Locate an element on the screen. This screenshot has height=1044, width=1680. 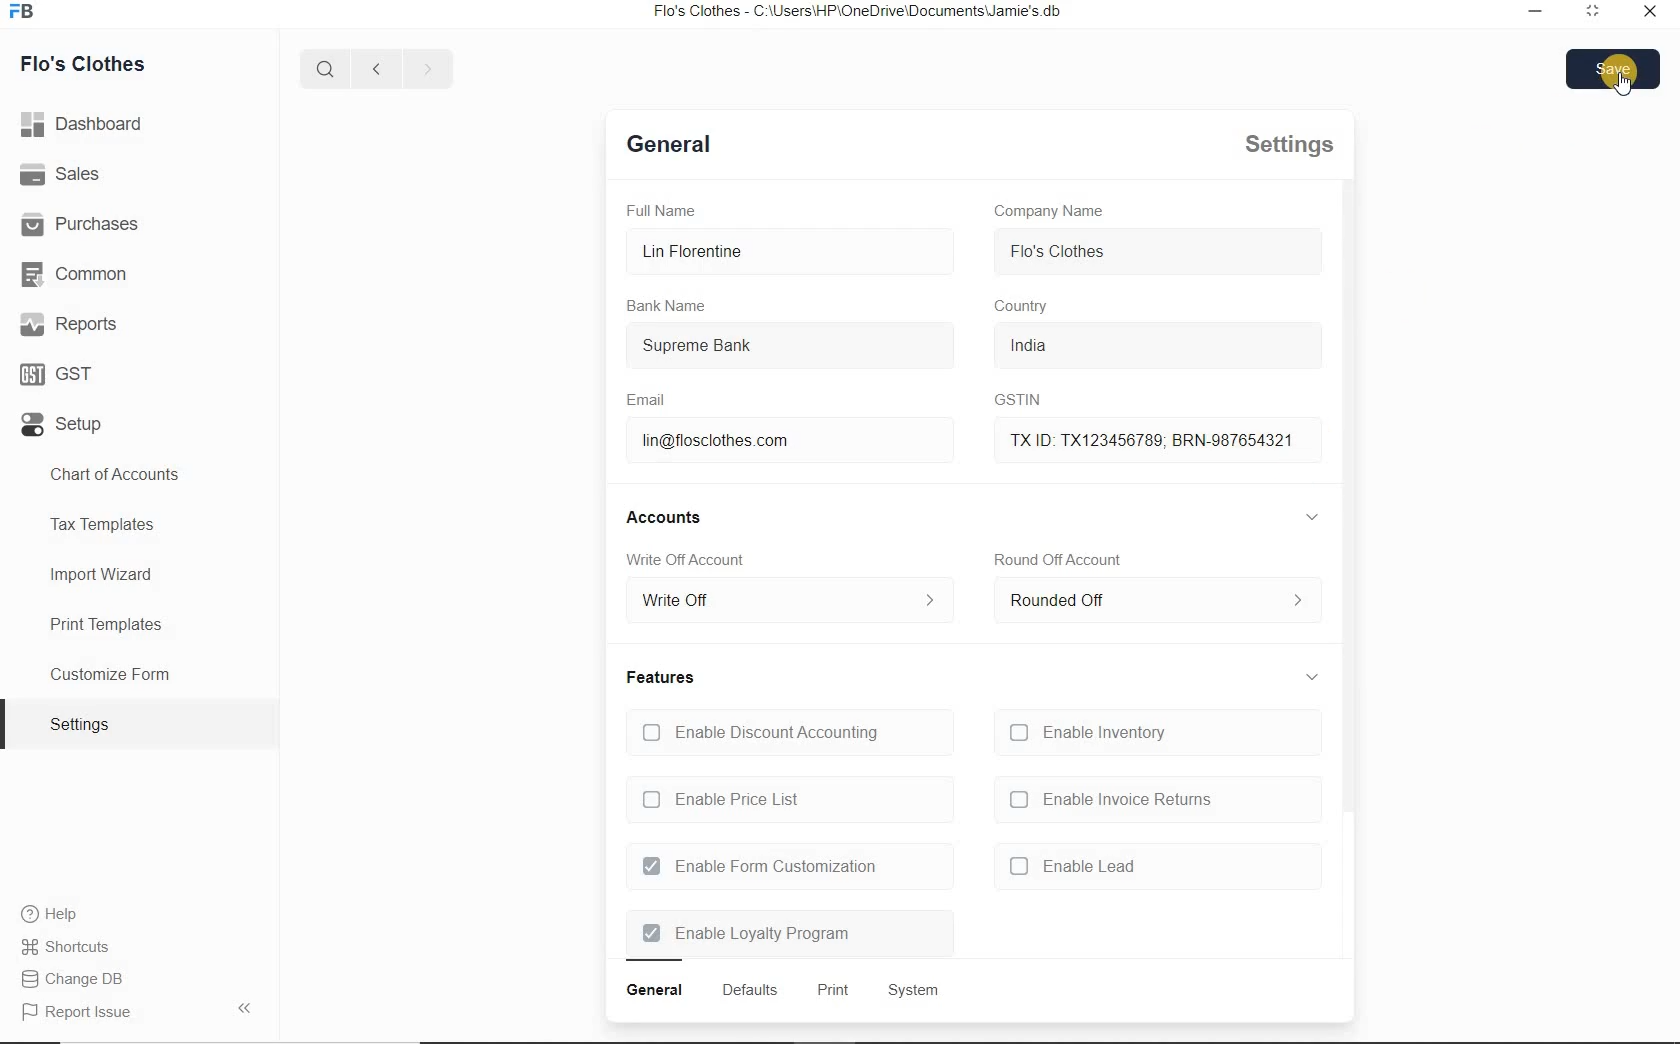
icon is located at coordinates (28, 17).